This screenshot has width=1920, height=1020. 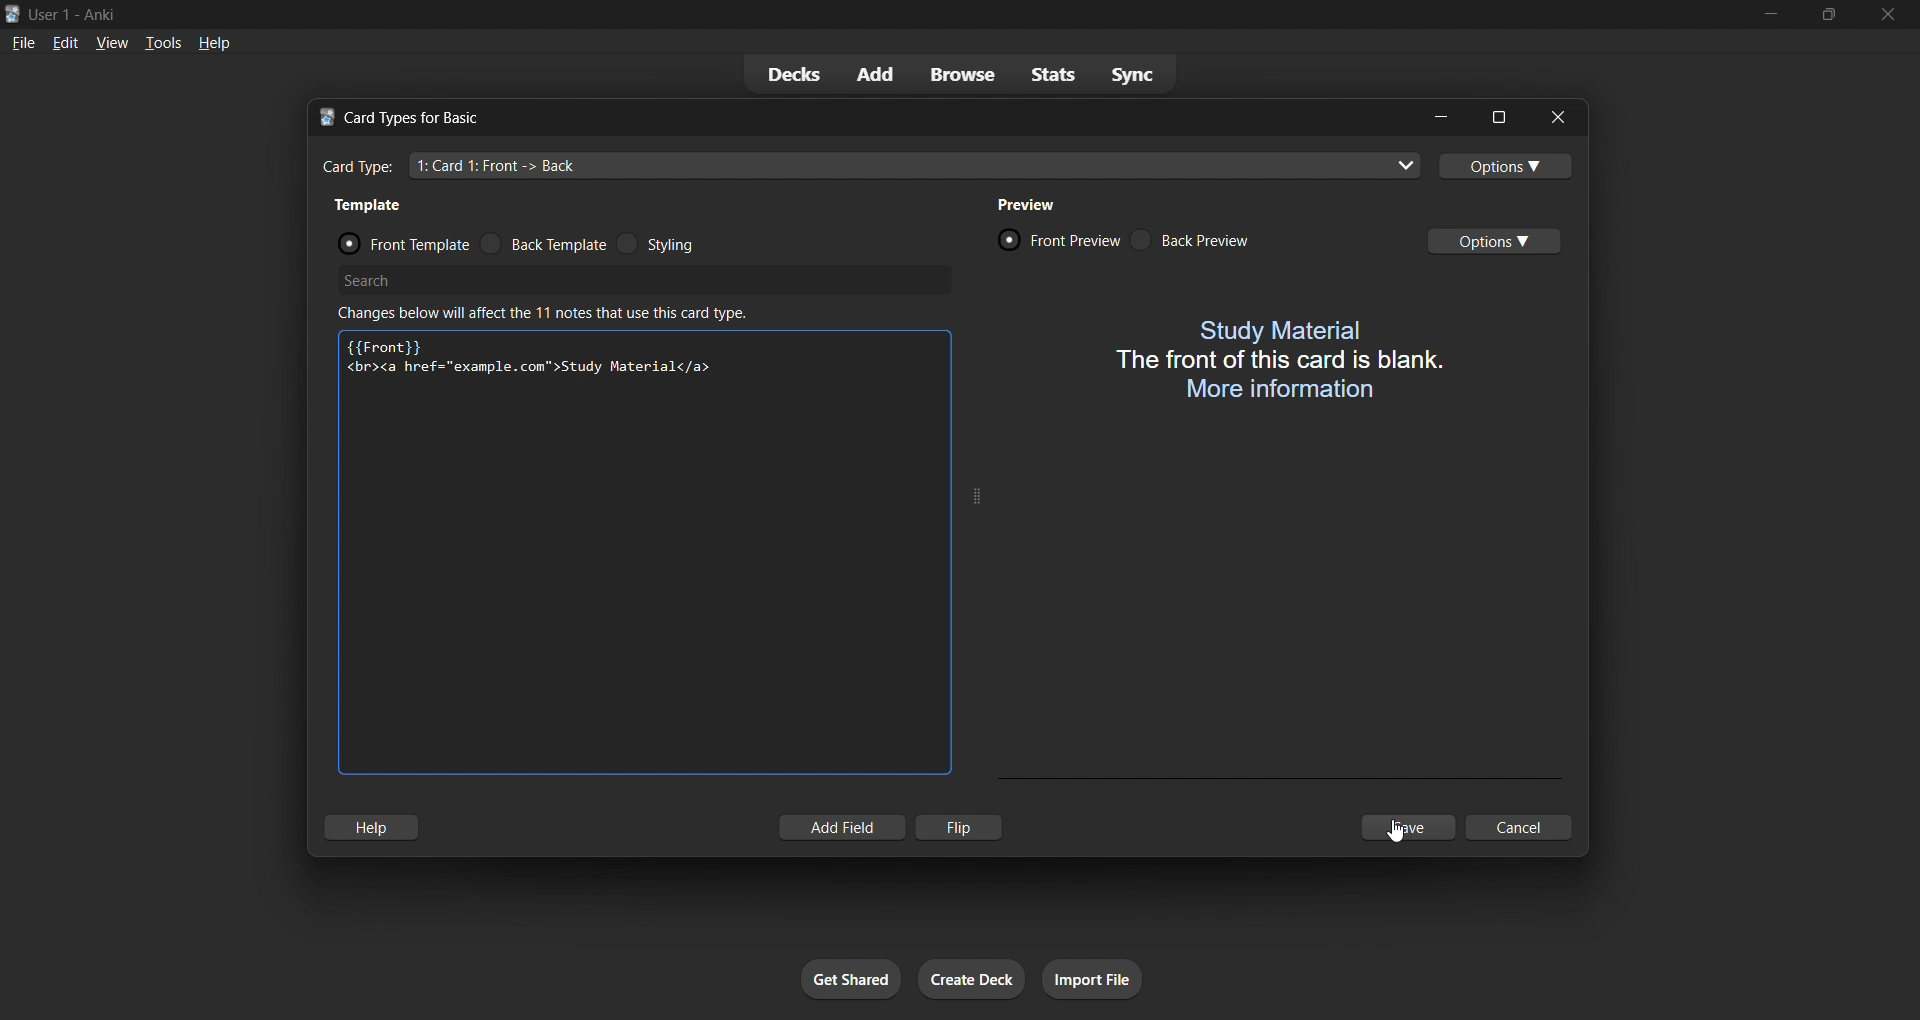 I want to click on preview, so click(x=1025, y=203).